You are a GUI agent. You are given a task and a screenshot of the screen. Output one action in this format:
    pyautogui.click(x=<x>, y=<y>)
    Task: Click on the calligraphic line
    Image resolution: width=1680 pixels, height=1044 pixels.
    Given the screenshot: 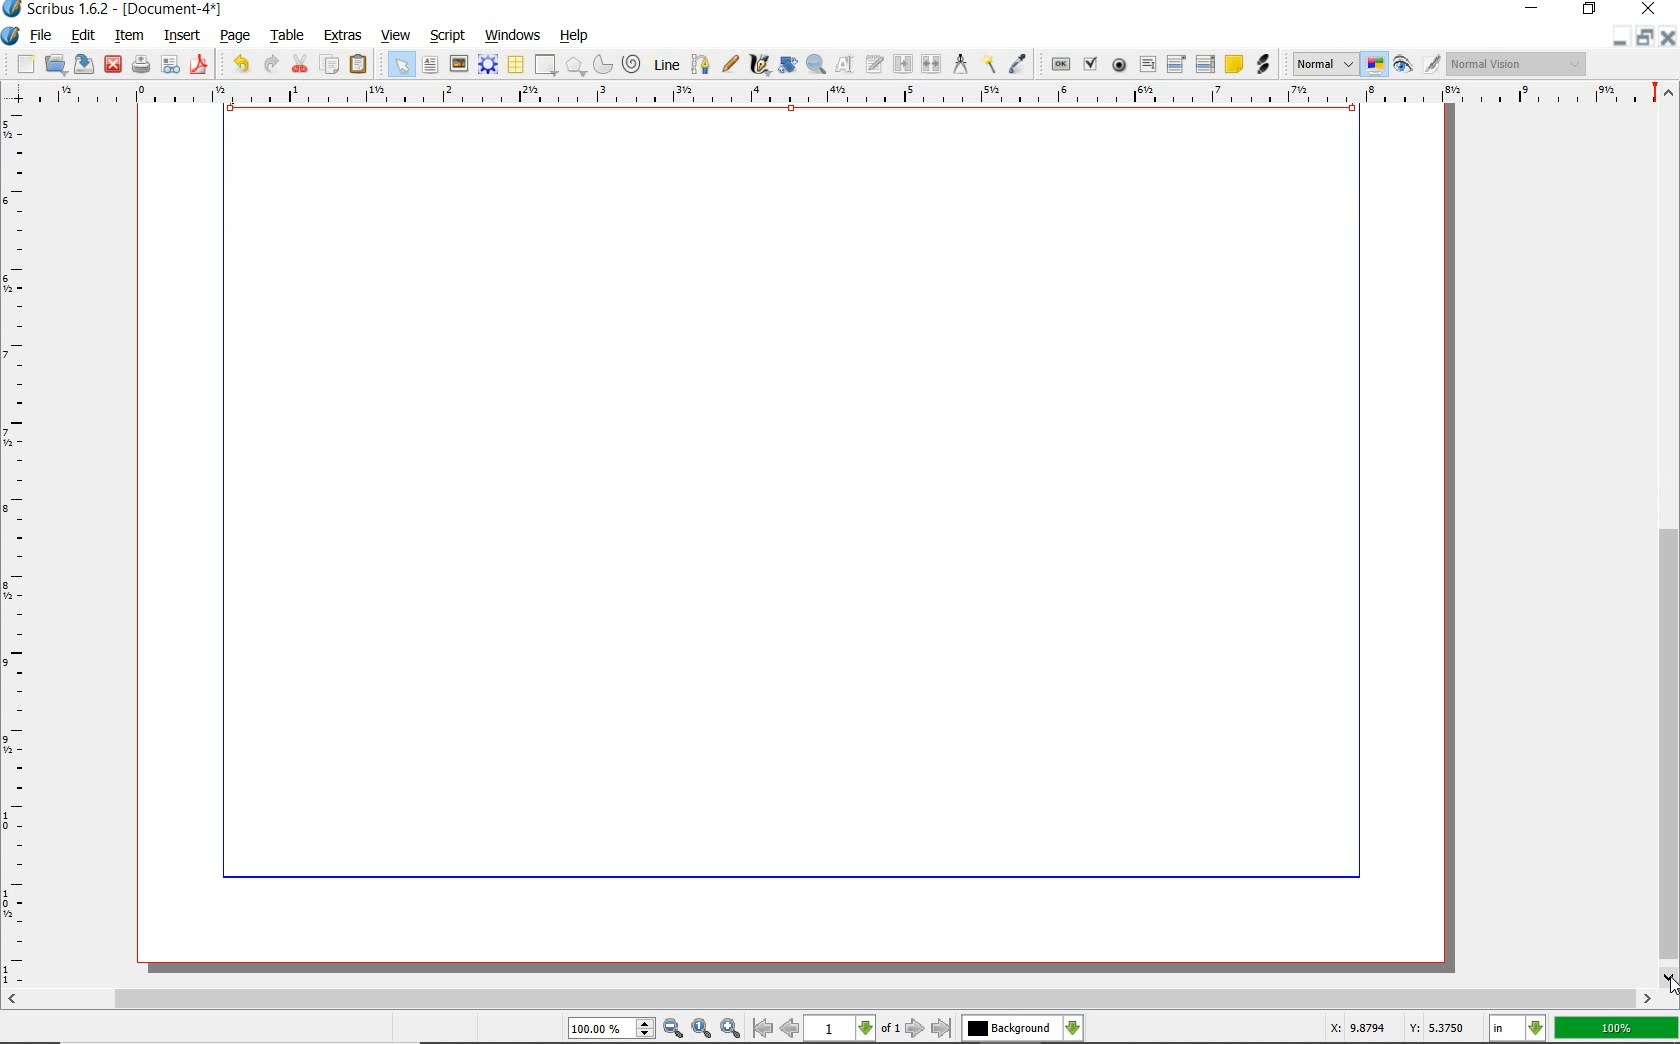 What is the action you would take?
    pyautogui.click(x=759, y=64)
    